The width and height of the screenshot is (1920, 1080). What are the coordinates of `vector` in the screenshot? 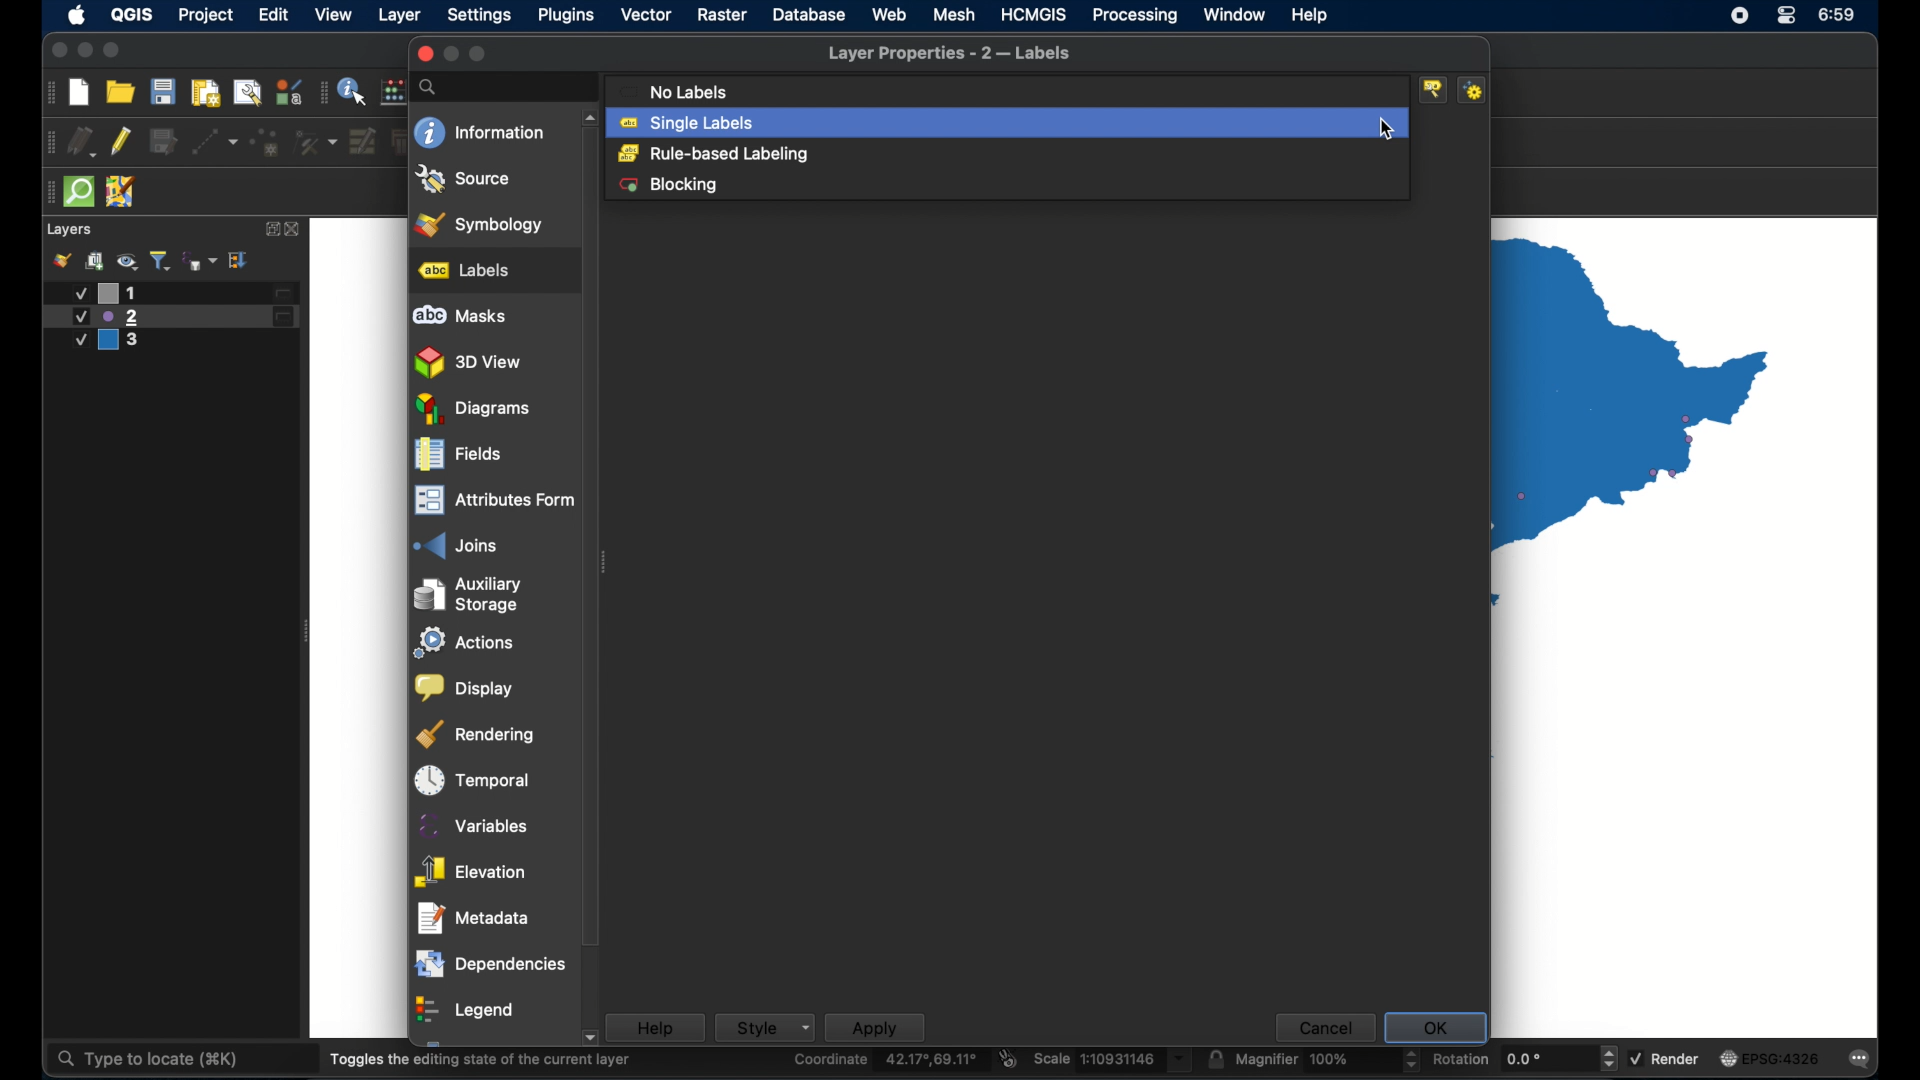 It's located at (645, 15).